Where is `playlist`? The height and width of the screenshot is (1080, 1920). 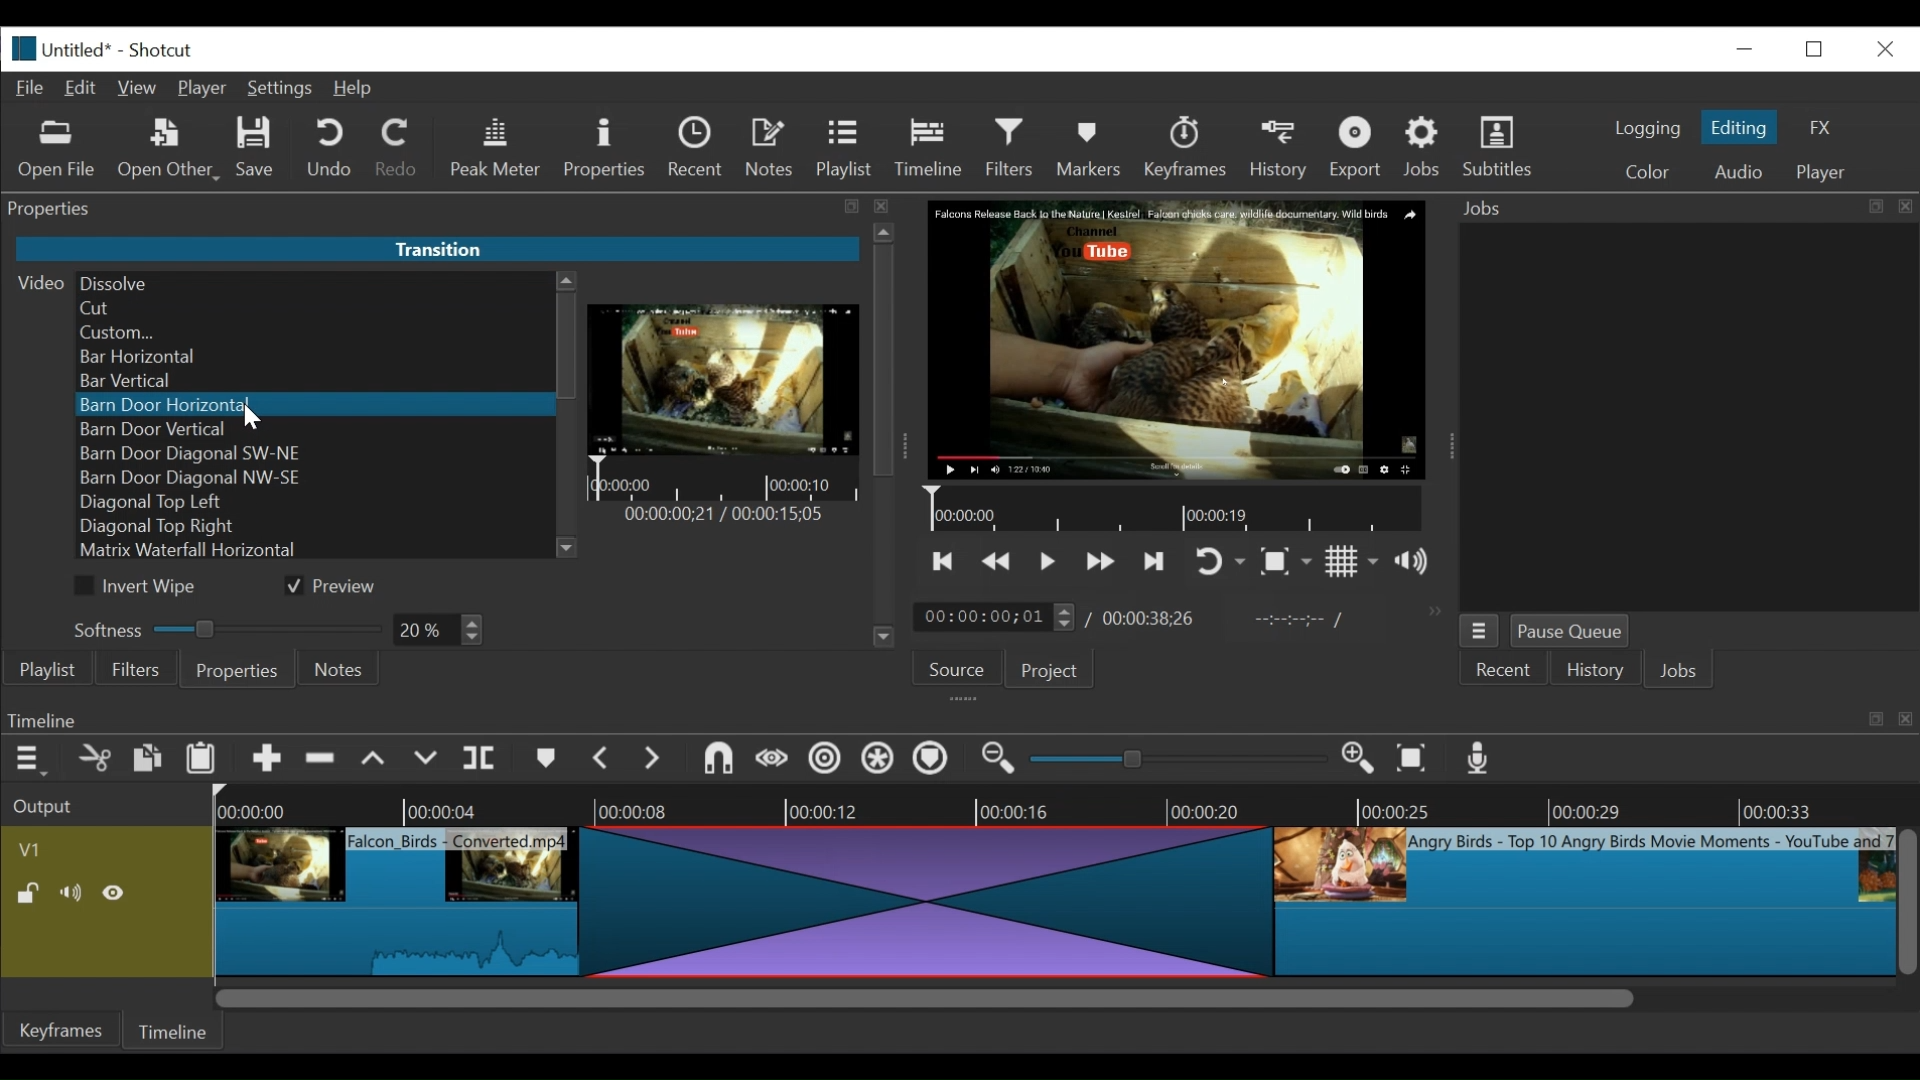 playlist is located at coordinates (46, 670).